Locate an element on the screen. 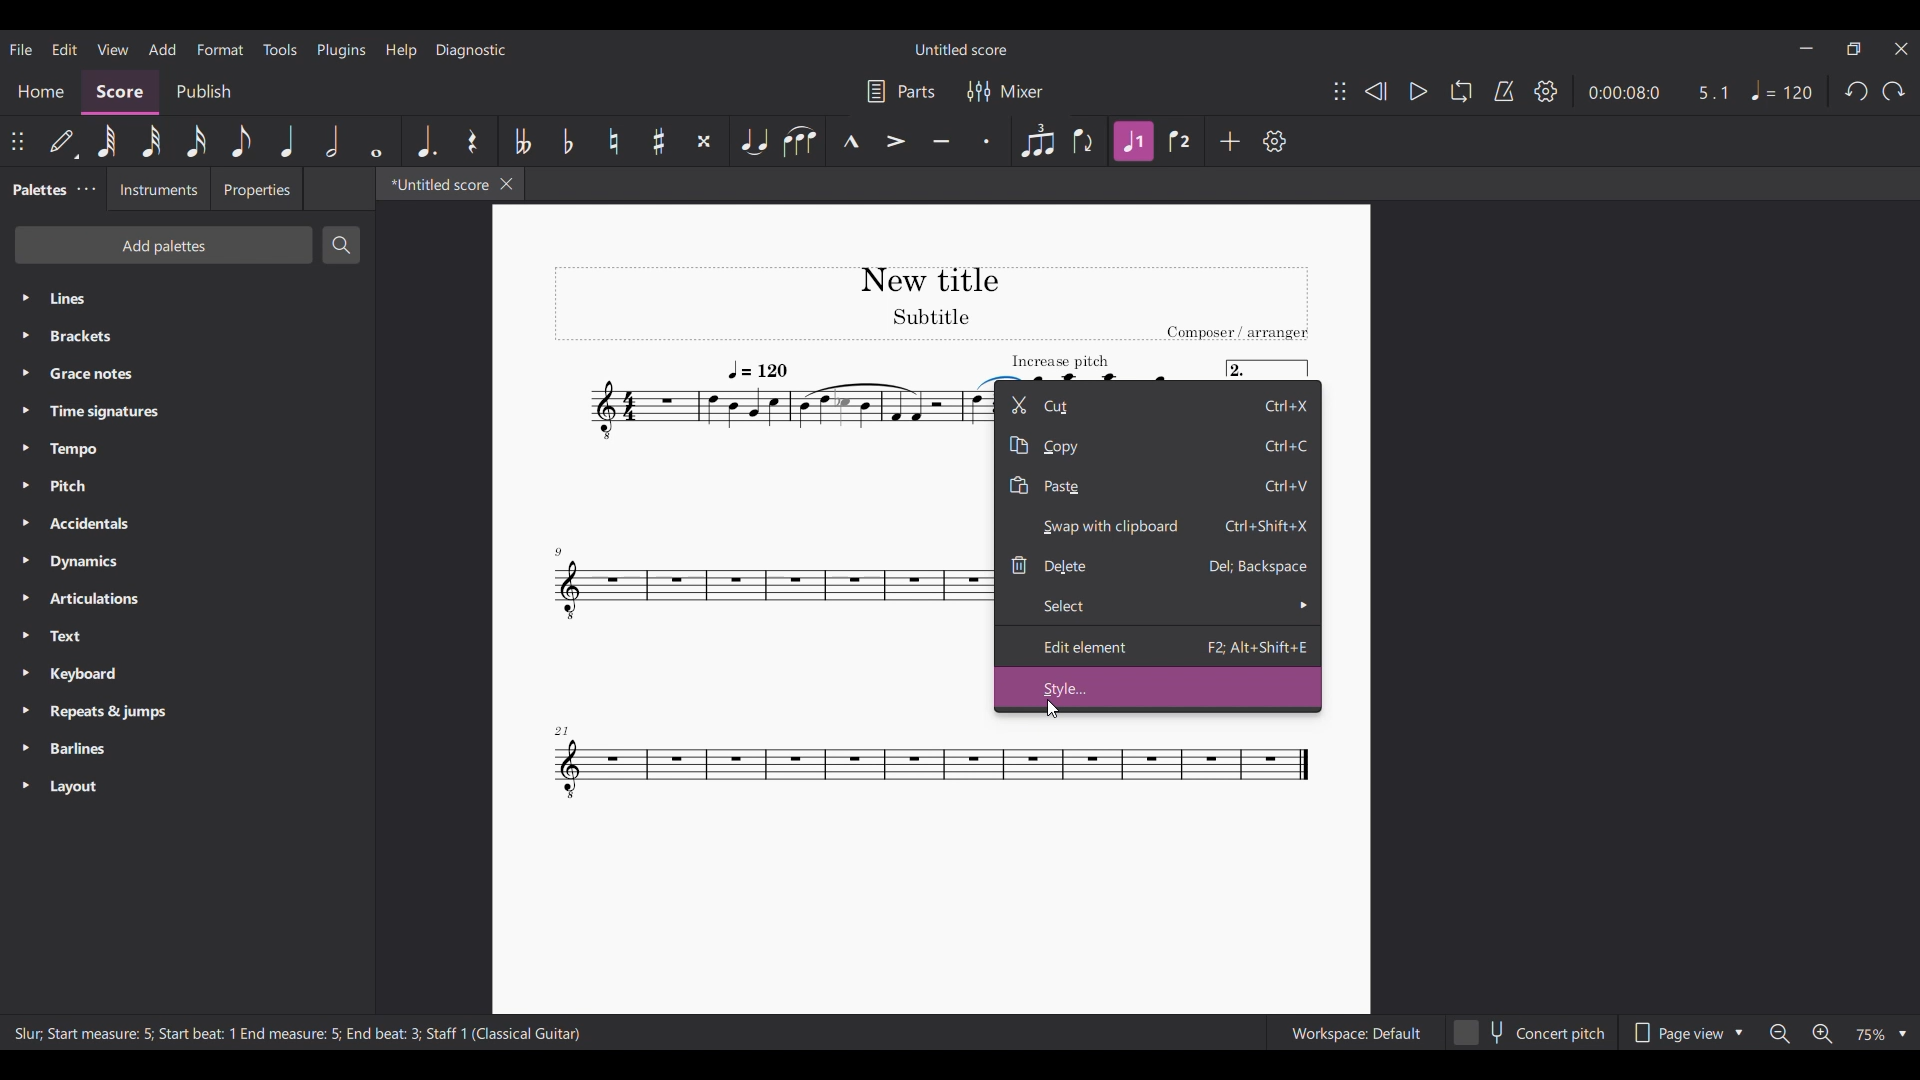 The image size is (1920, 1080). Change position is located at coordinates (18, 141).